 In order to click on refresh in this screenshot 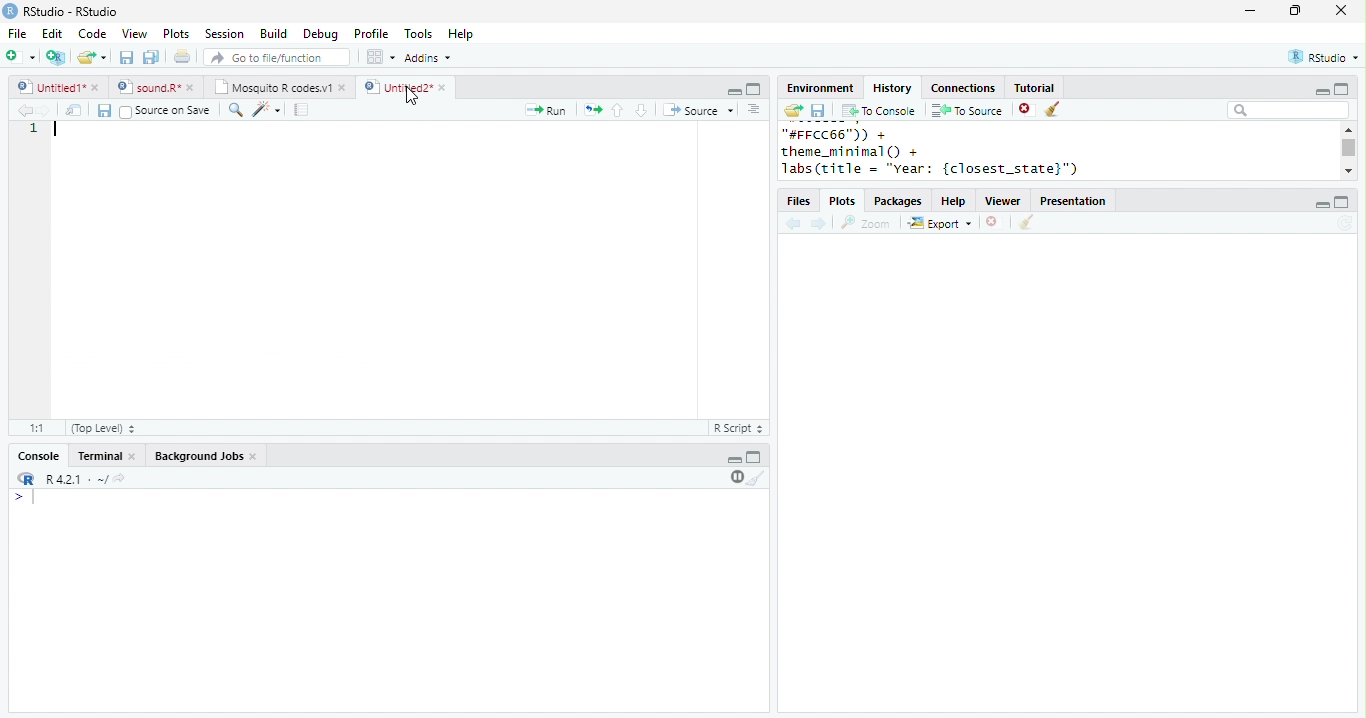, I will do `click(1345, 223)`.